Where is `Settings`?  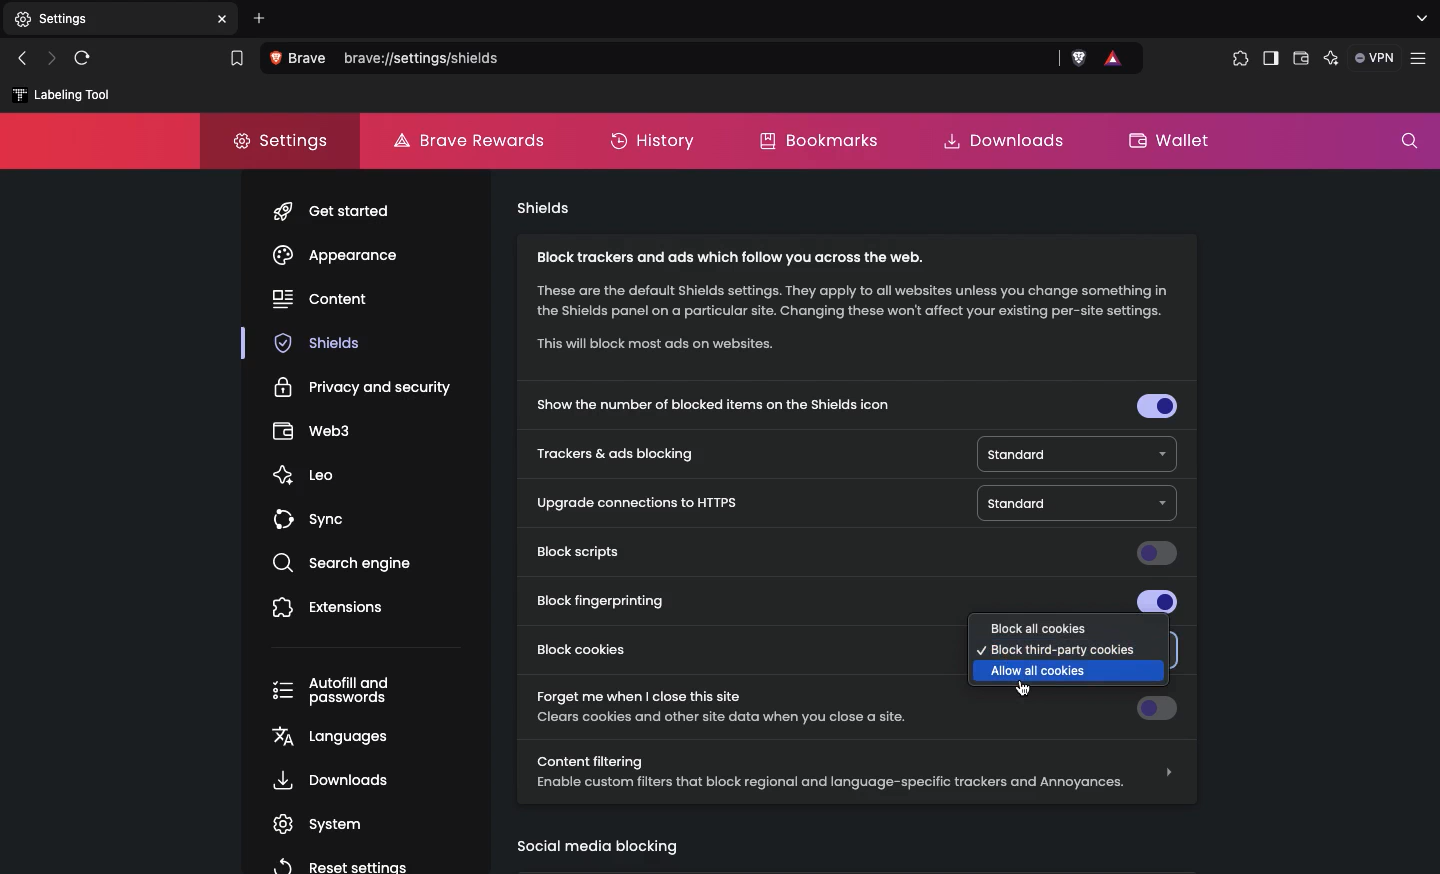
Settings is located at coordinates (284, 141).